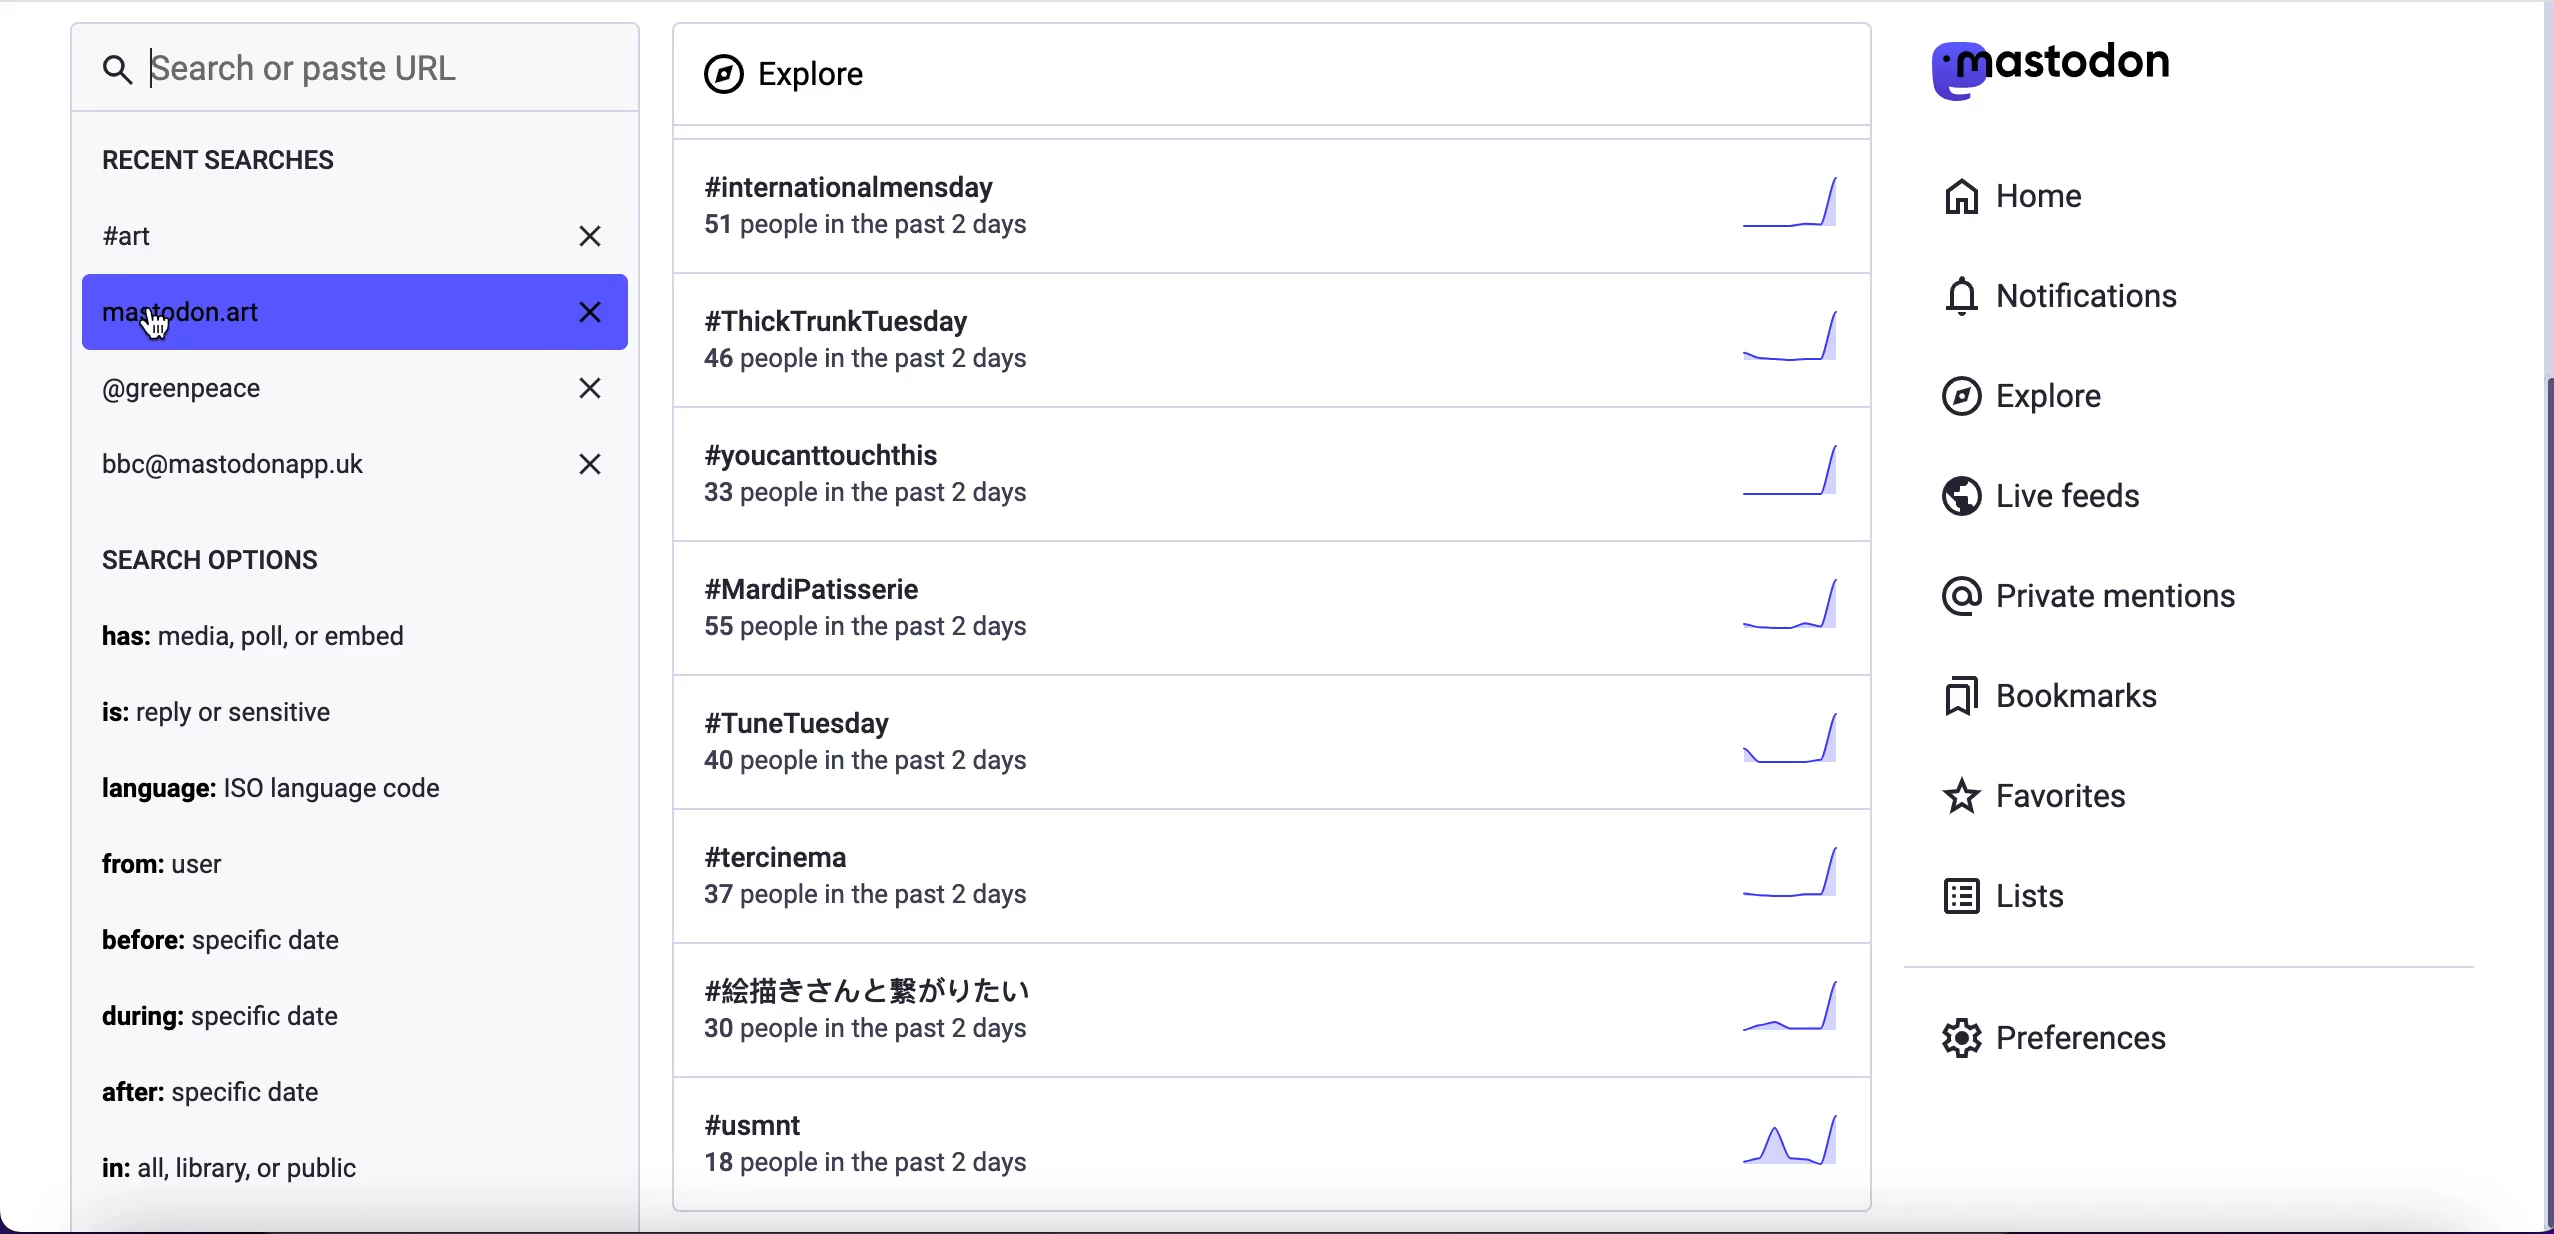  I want to click on #internationalmensday, so click(1274, 207).